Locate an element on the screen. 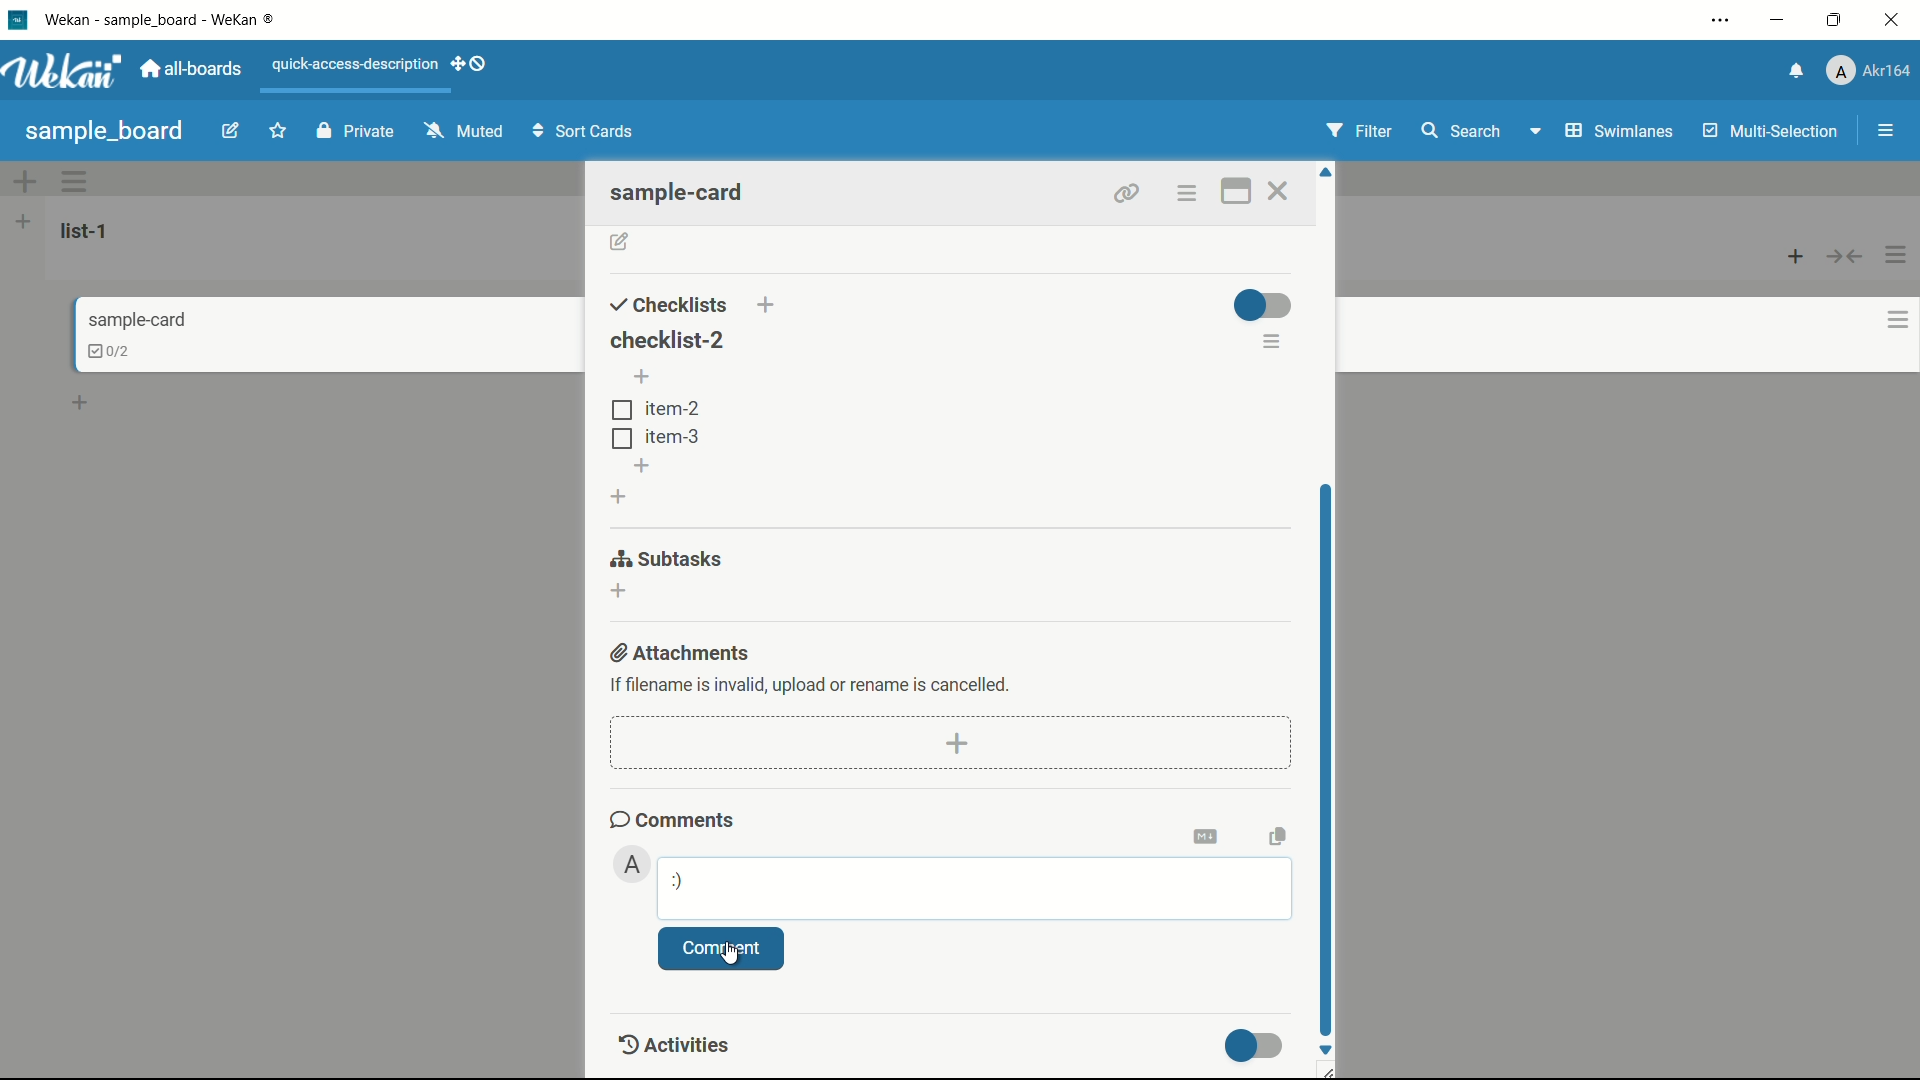  add checklist is located at coordinates (620, 496).